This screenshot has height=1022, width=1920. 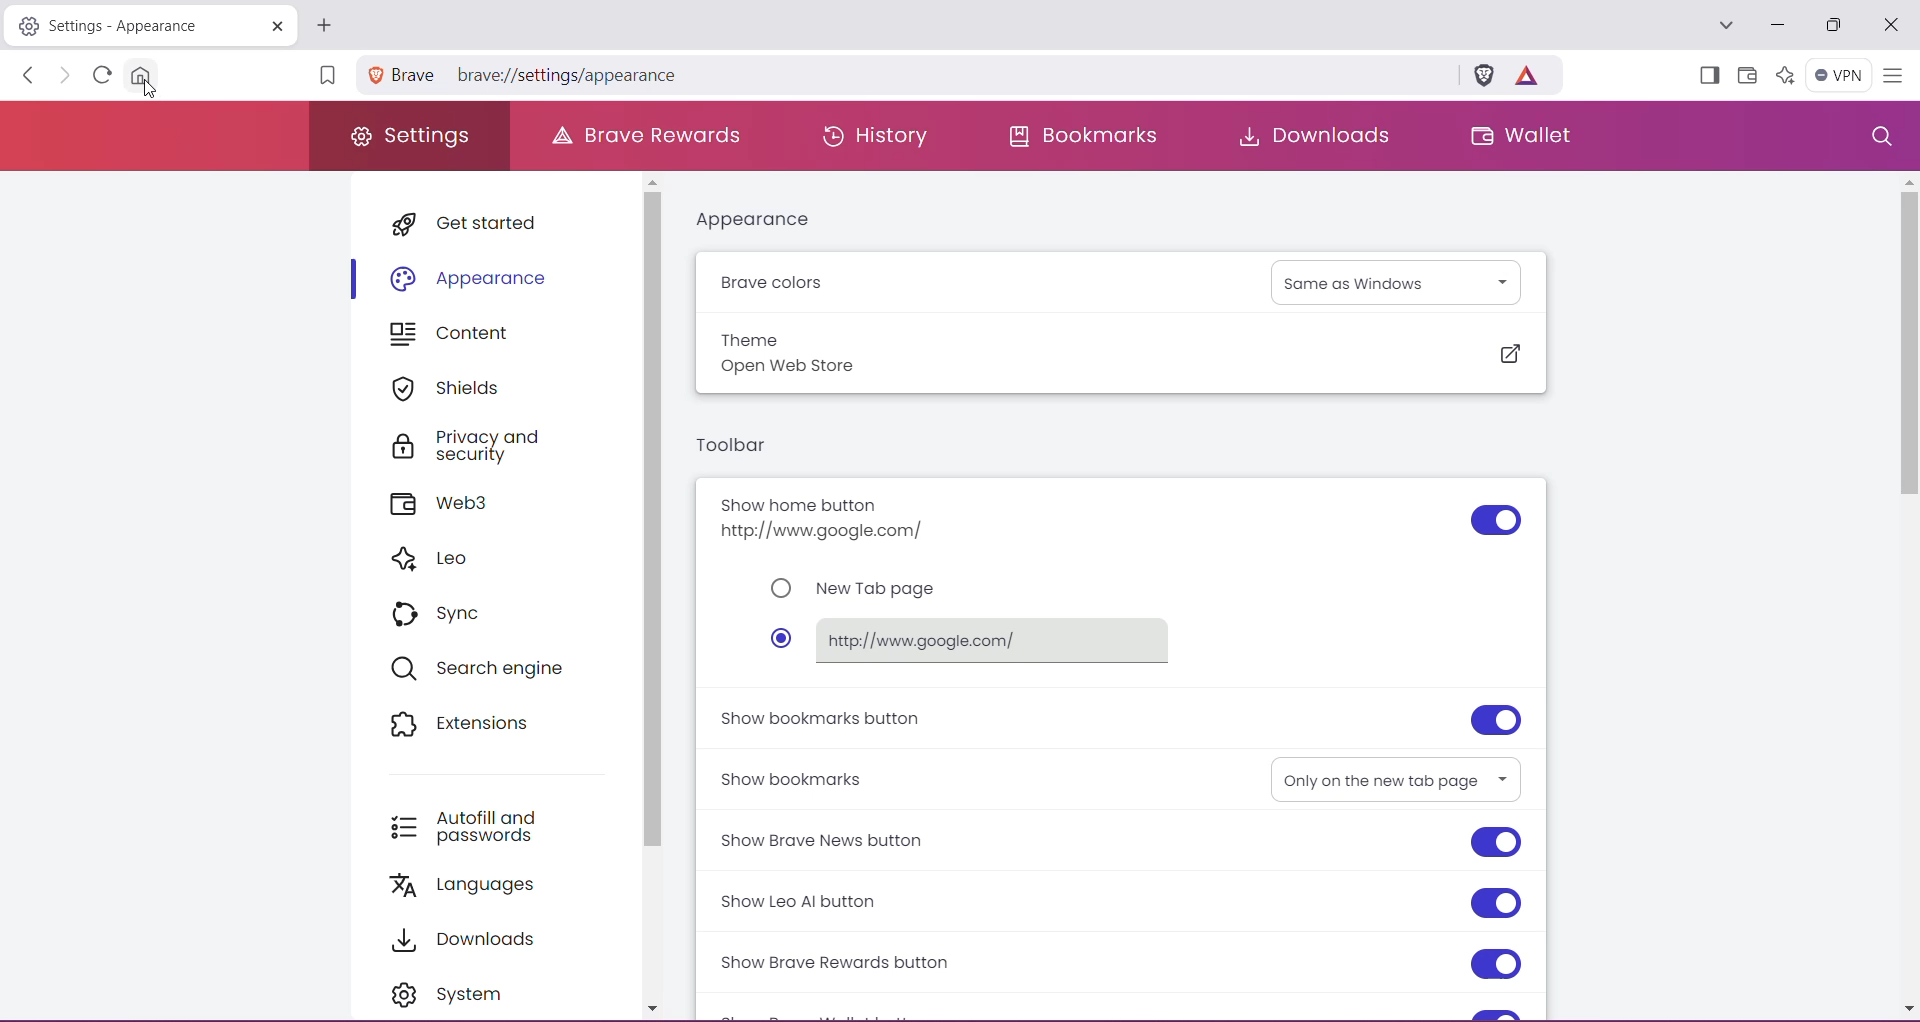 I want to click on Downloads, so click(x=1308, y=135).